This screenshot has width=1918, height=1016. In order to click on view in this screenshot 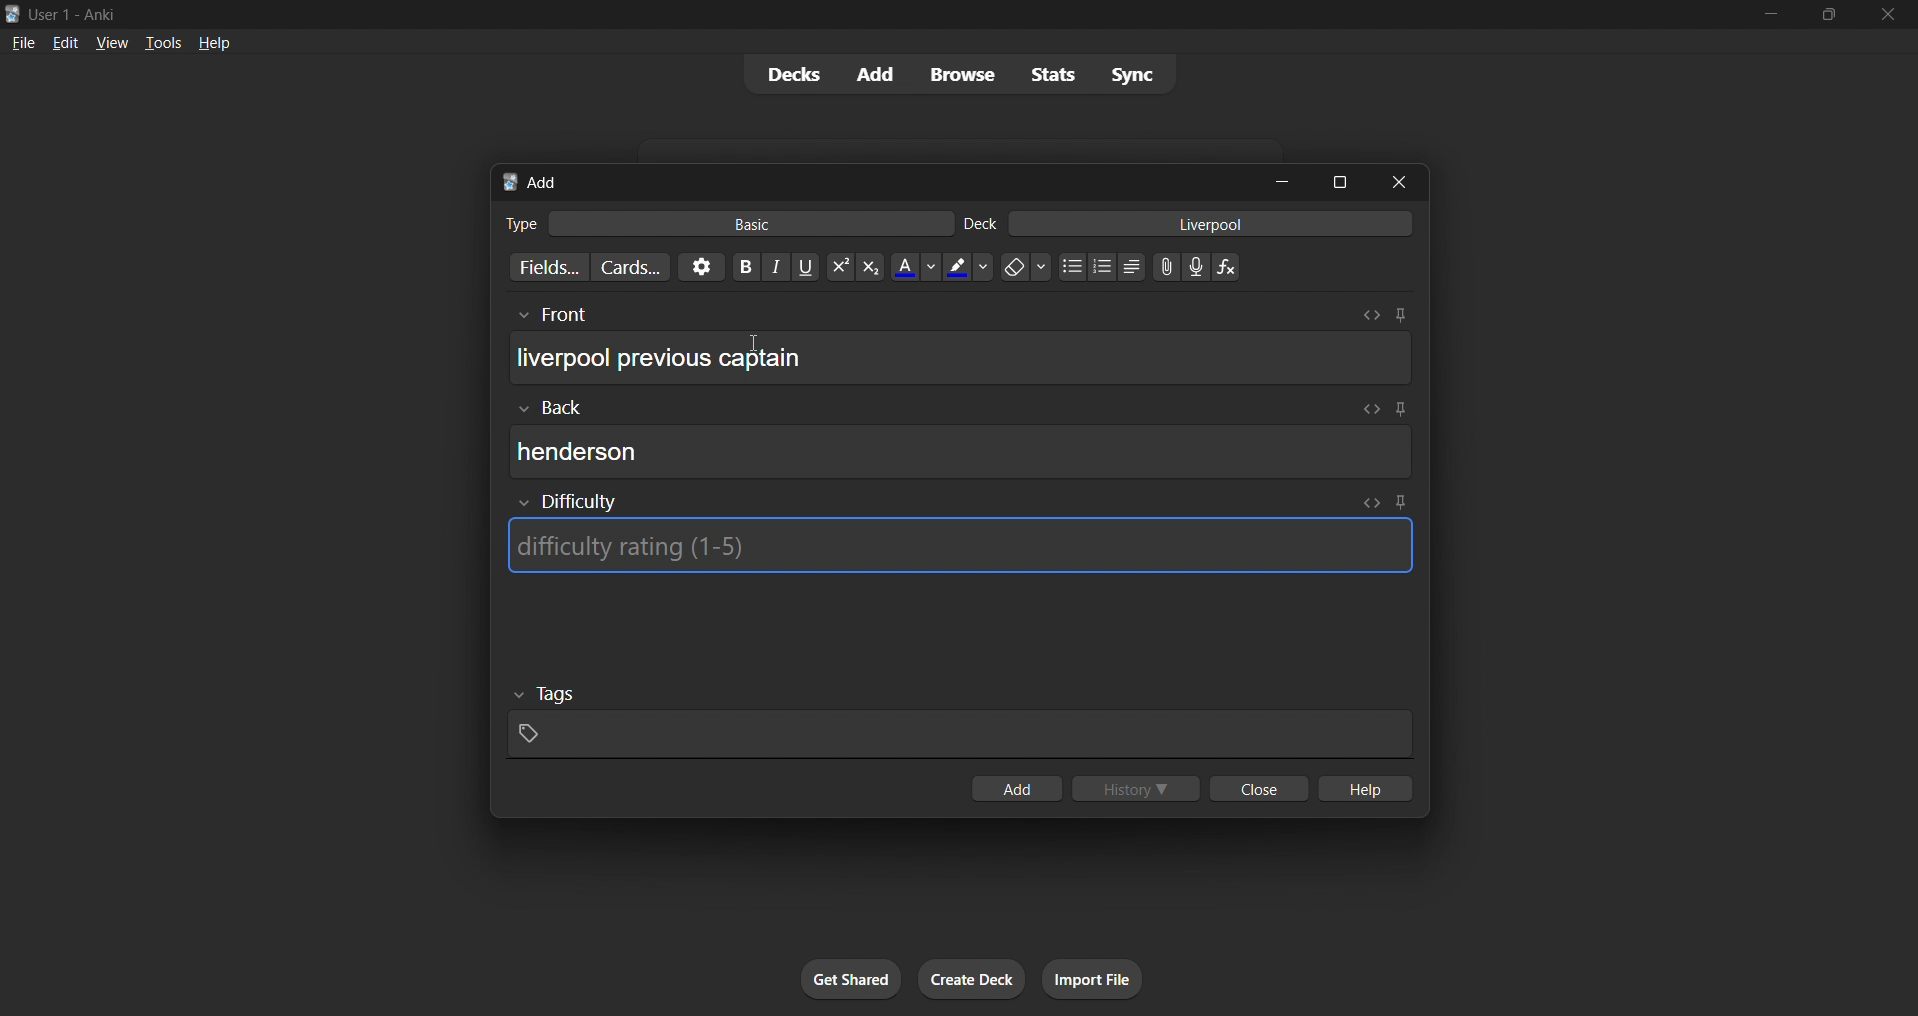, I will do `click(110, 42)`.